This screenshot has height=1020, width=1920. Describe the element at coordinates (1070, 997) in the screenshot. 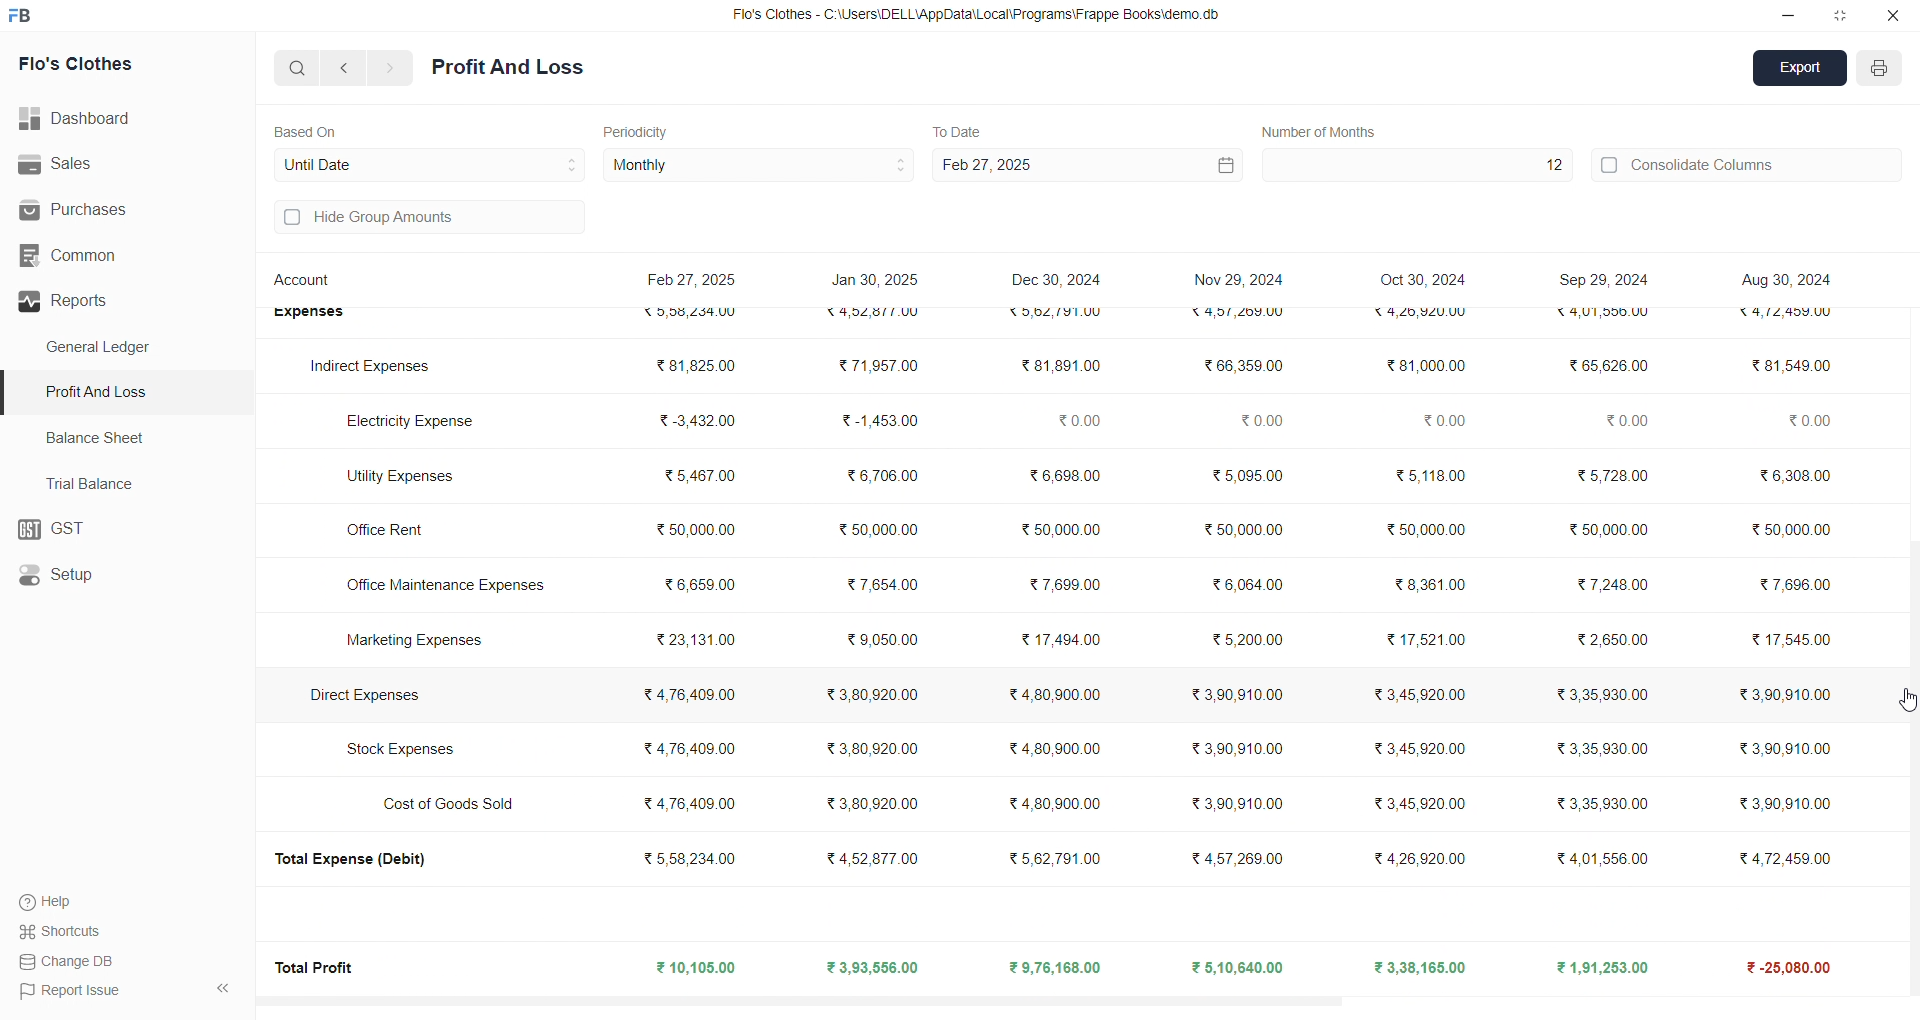

I see `horizontal scroll bar` at that location.